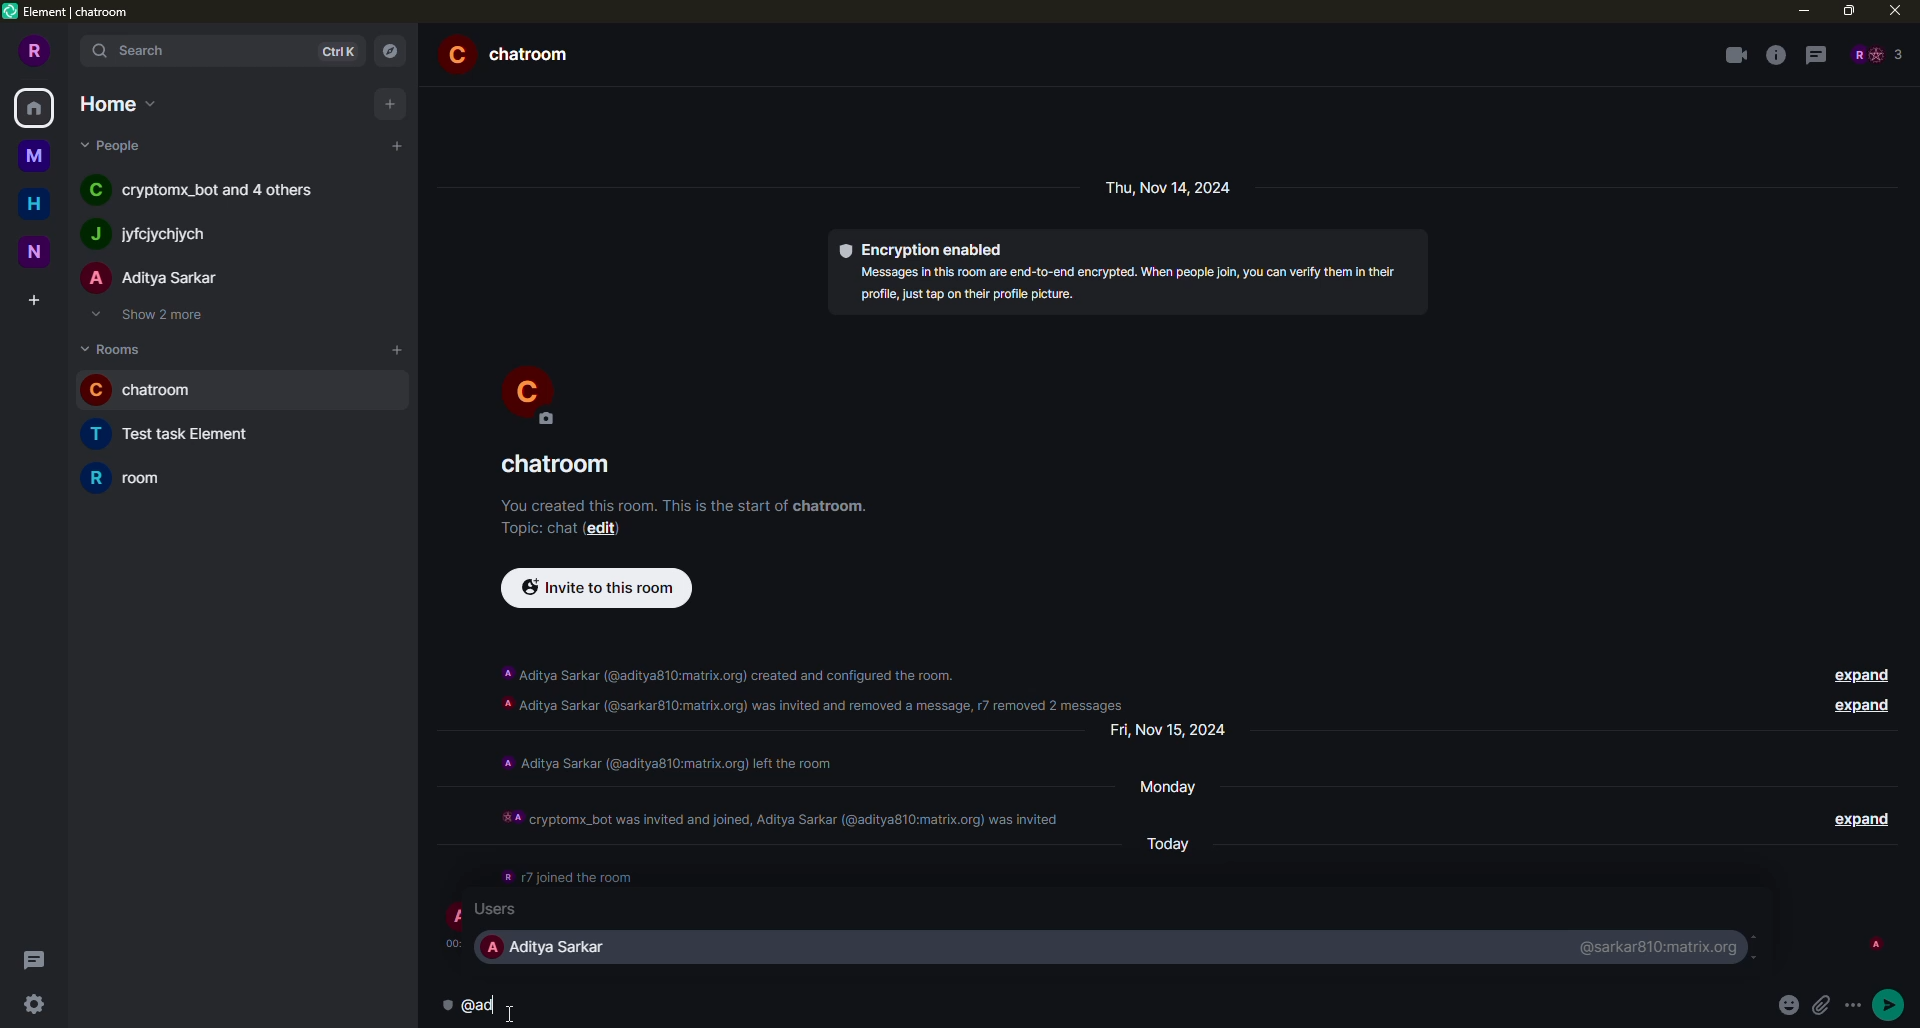 The image size is (1920, 1028). What do you see at coordinates (114, 102) in the screenshot?
I see `home` at bounding box center [114, 102].